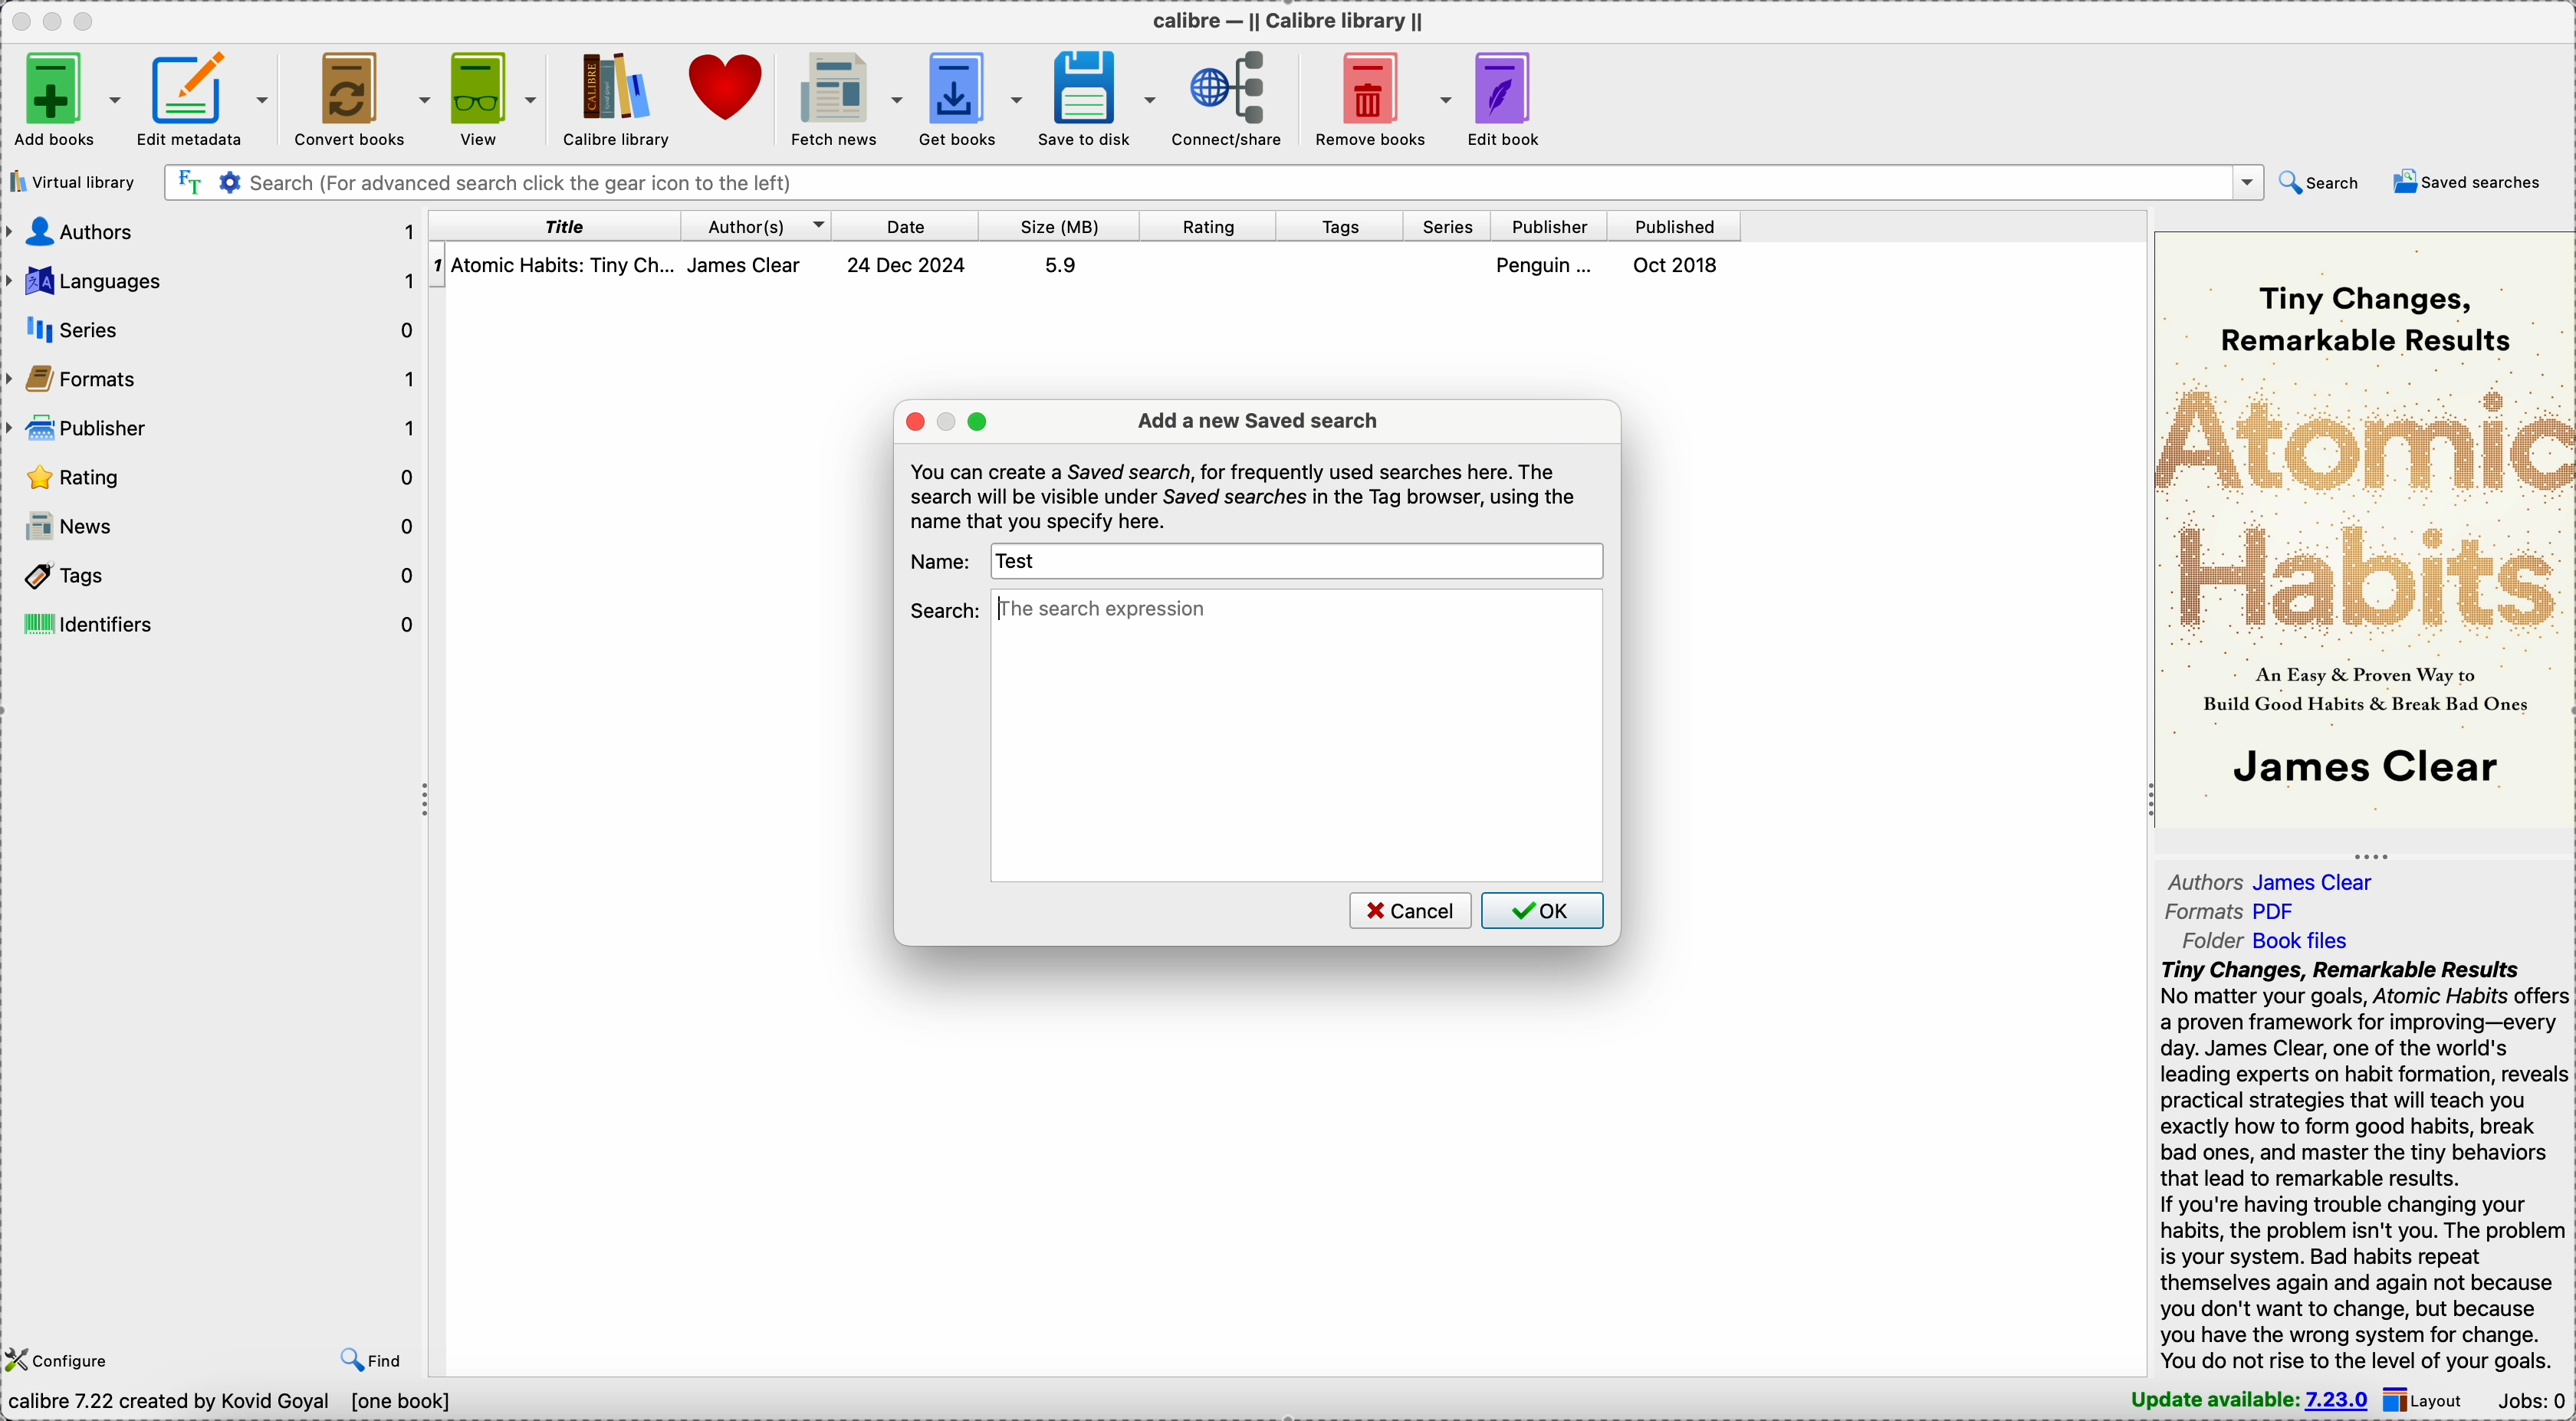 The height and width of the screenshot is (1421, 2576). What do you see at coordinates (2472, 182) in the screenshot?
I see `saved searches` at bounding box center [2472, 182].